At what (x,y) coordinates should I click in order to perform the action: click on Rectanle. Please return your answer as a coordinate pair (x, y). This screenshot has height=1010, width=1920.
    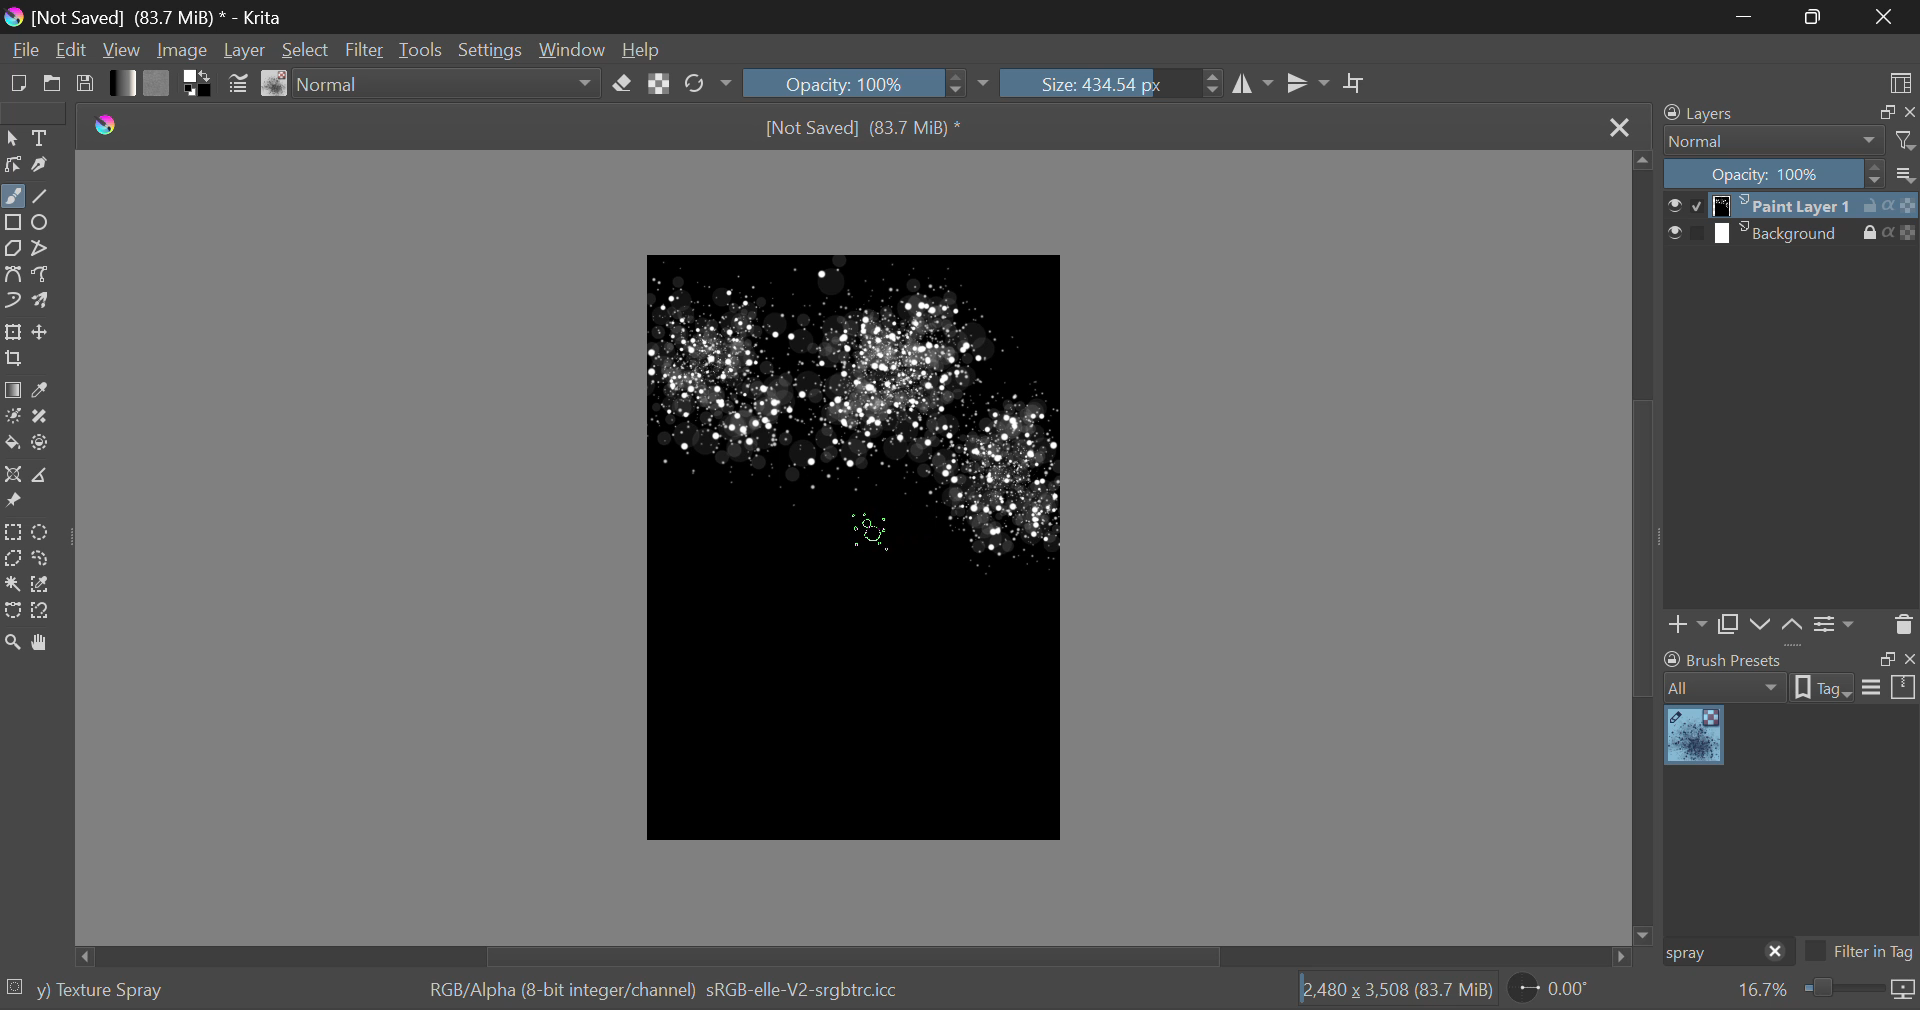
    Looking at the image, I should click on (13, 224).